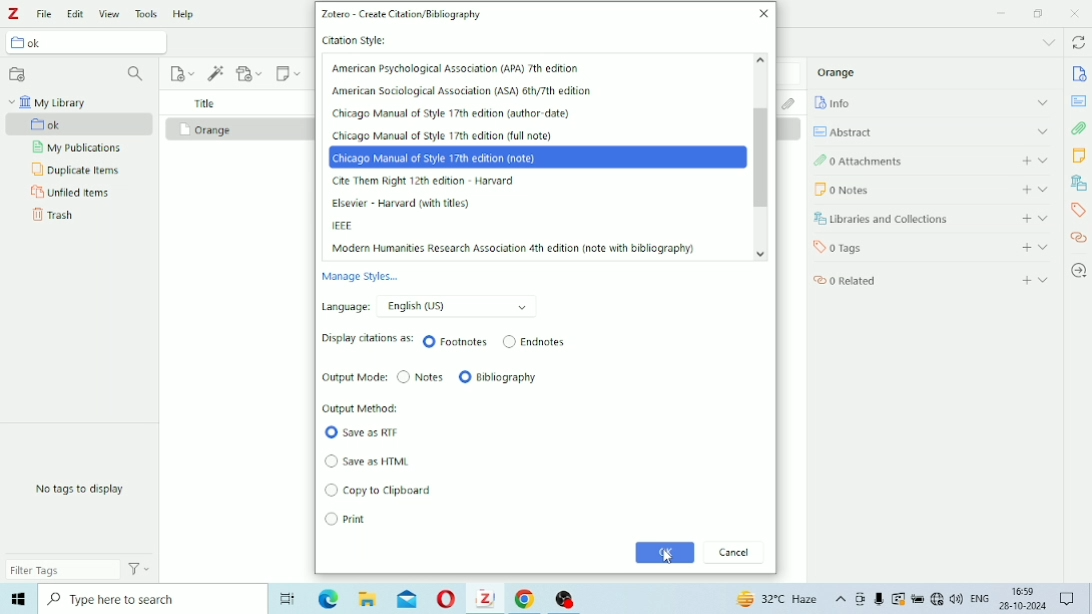 Image resolution: width=1092 pixels, height=614 pixels. Describe the element at coordinates (932, 246) in the screenshot. I see `Tags` at that location.